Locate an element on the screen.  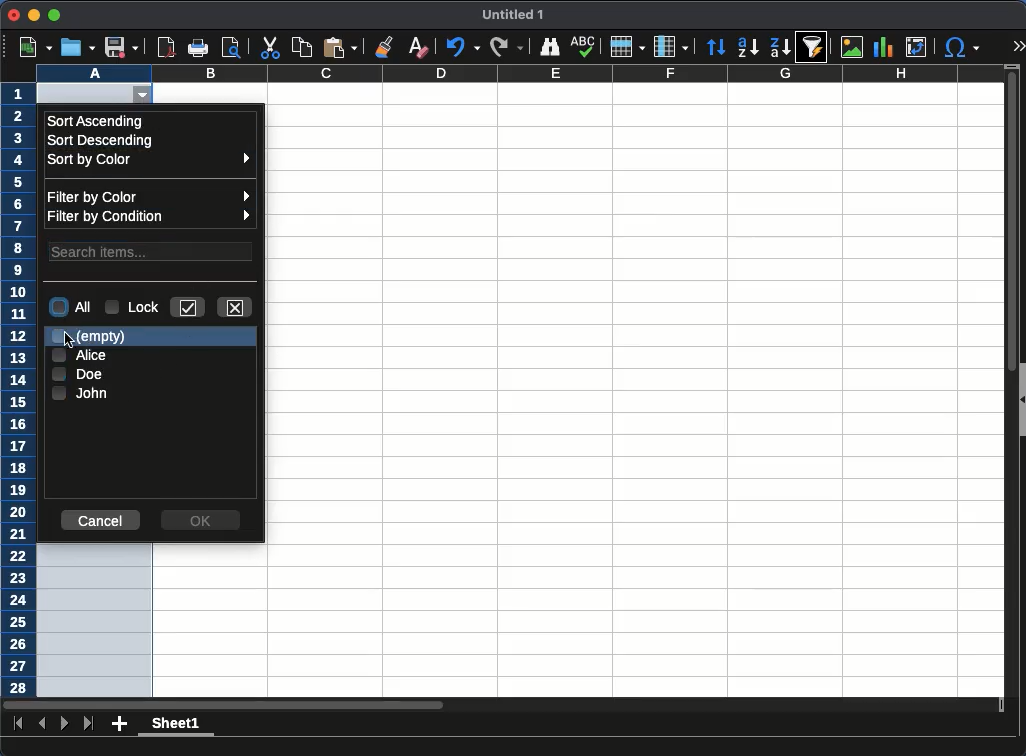
clone formatting is located at coordinates (387, 46).